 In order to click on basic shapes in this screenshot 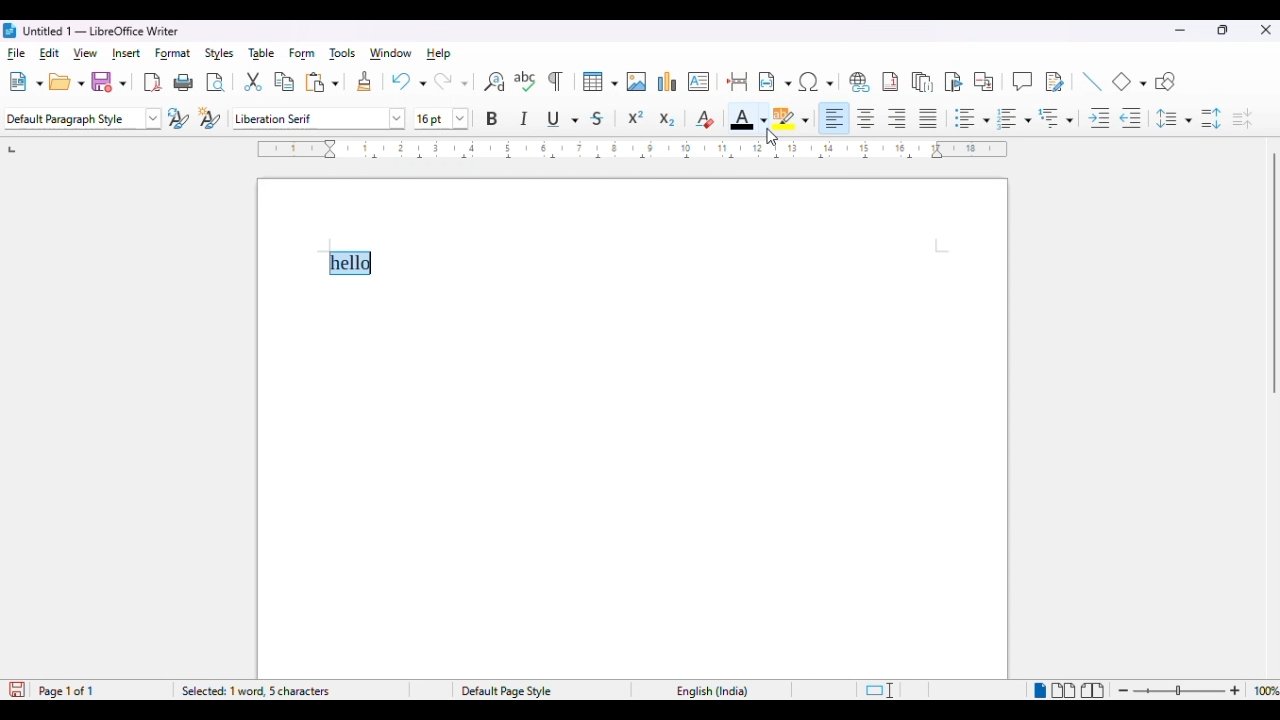, I will do `click(1130, 81)`.